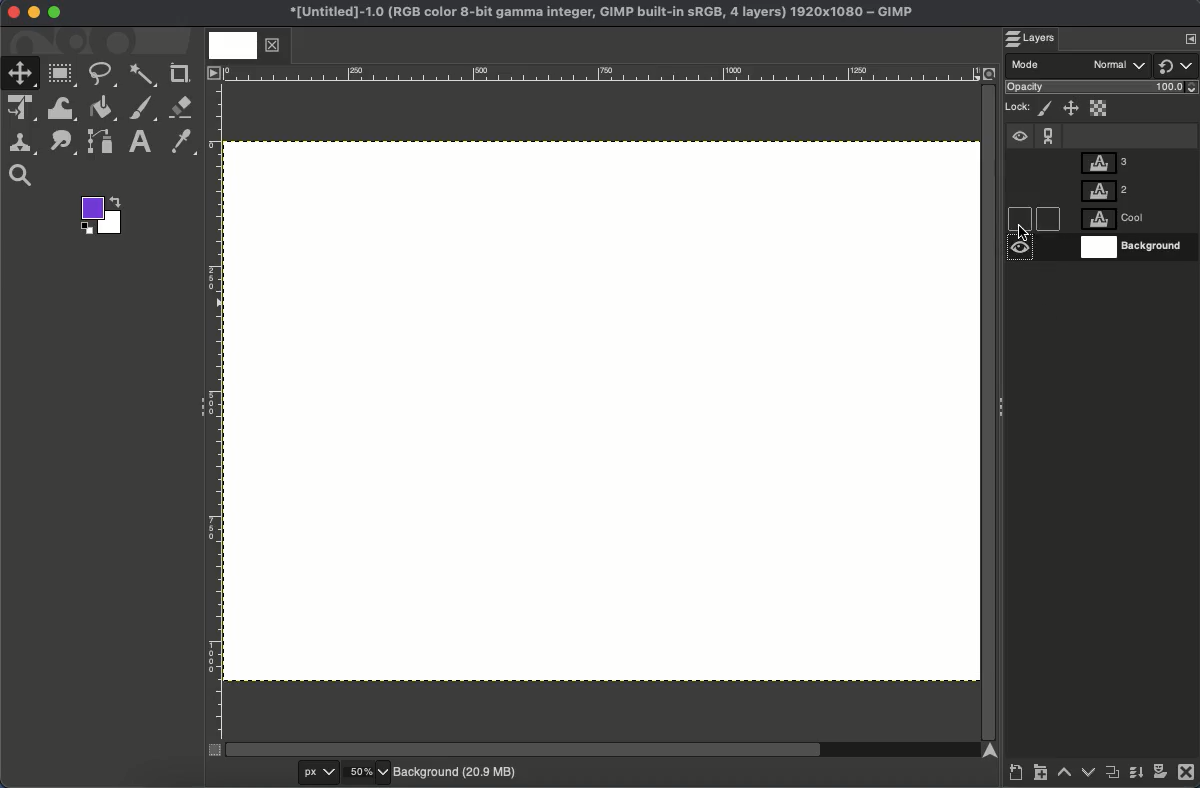  I want to click on Free select, so click(106, 74).